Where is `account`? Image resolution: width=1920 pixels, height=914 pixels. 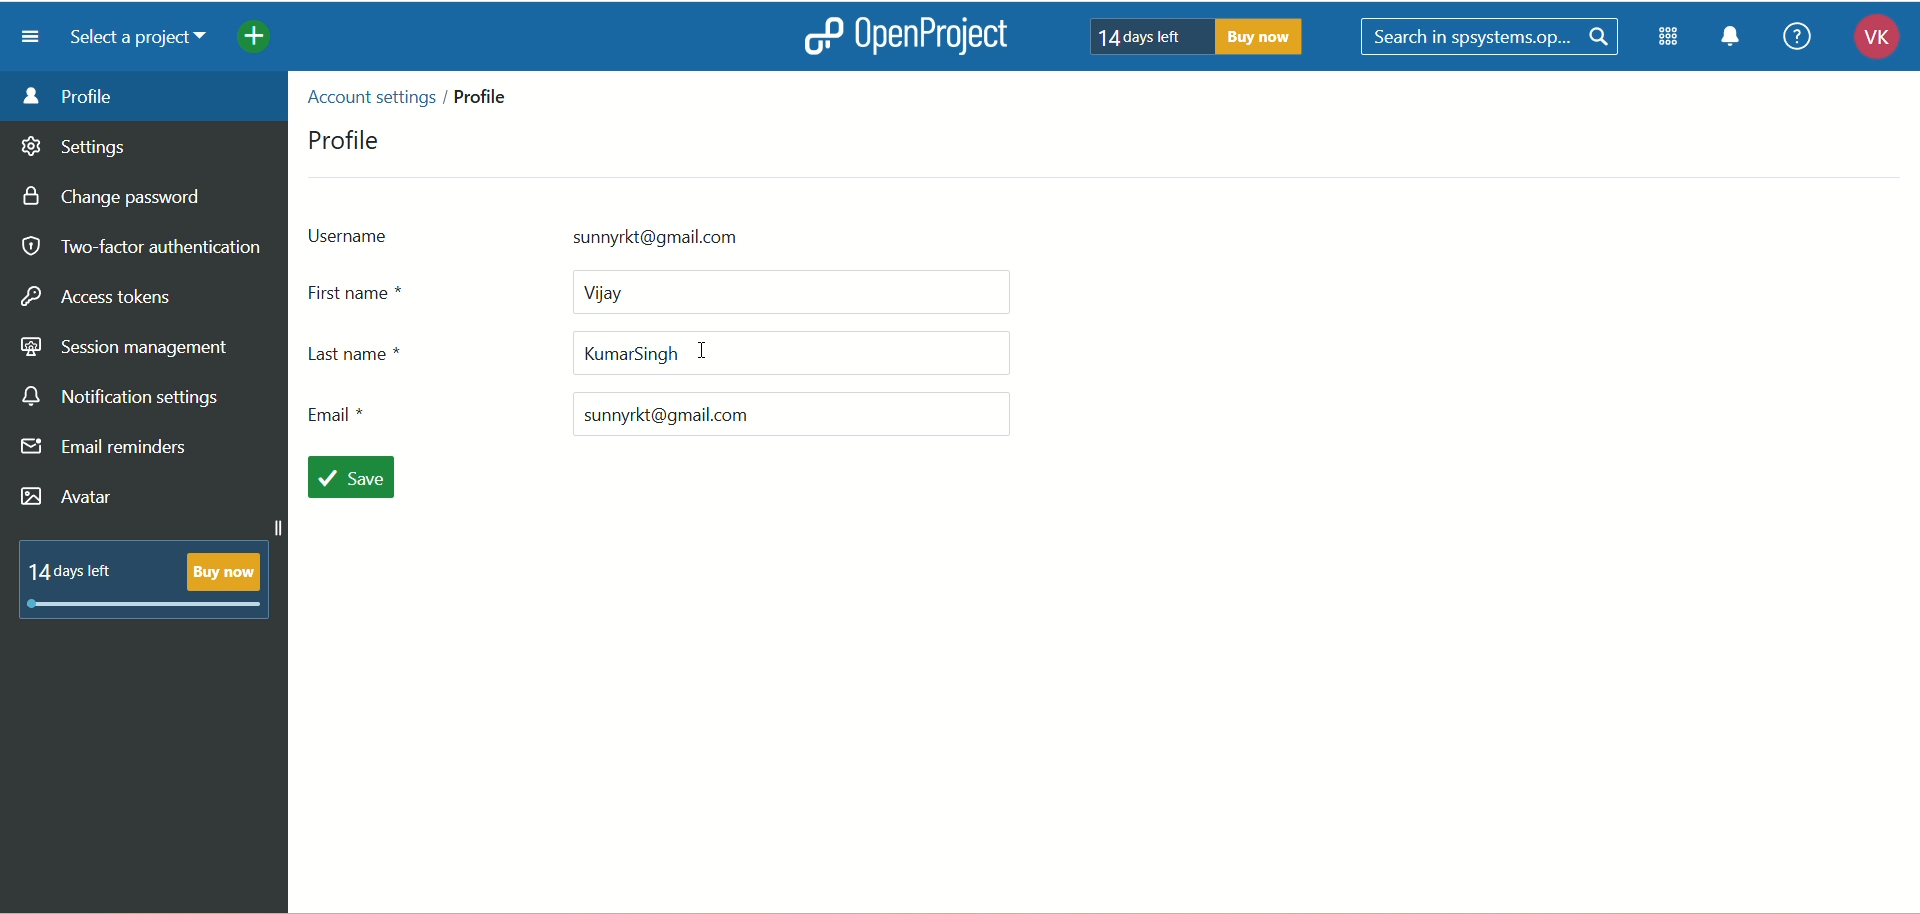
account is located at coordinates (1868, 40).